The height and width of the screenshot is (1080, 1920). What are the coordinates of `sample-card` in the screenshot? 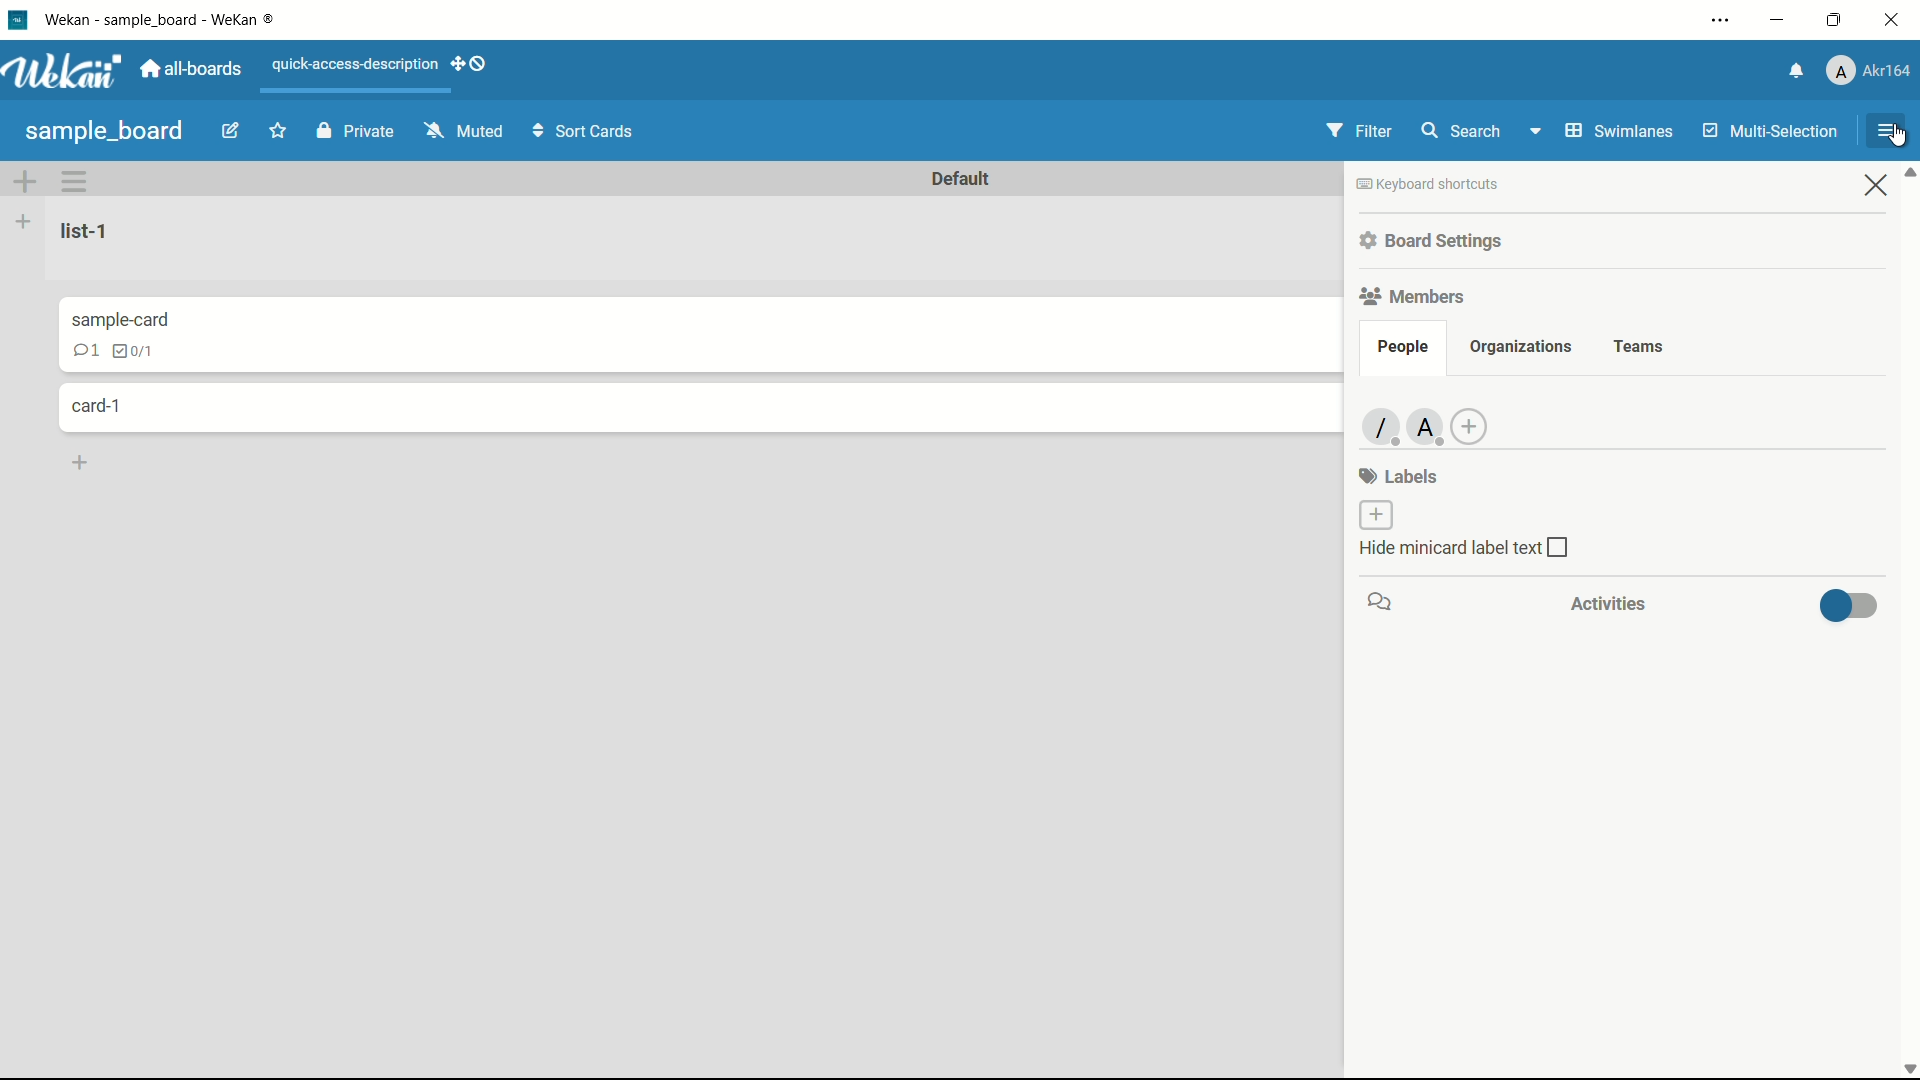 It's located at (118, 317).